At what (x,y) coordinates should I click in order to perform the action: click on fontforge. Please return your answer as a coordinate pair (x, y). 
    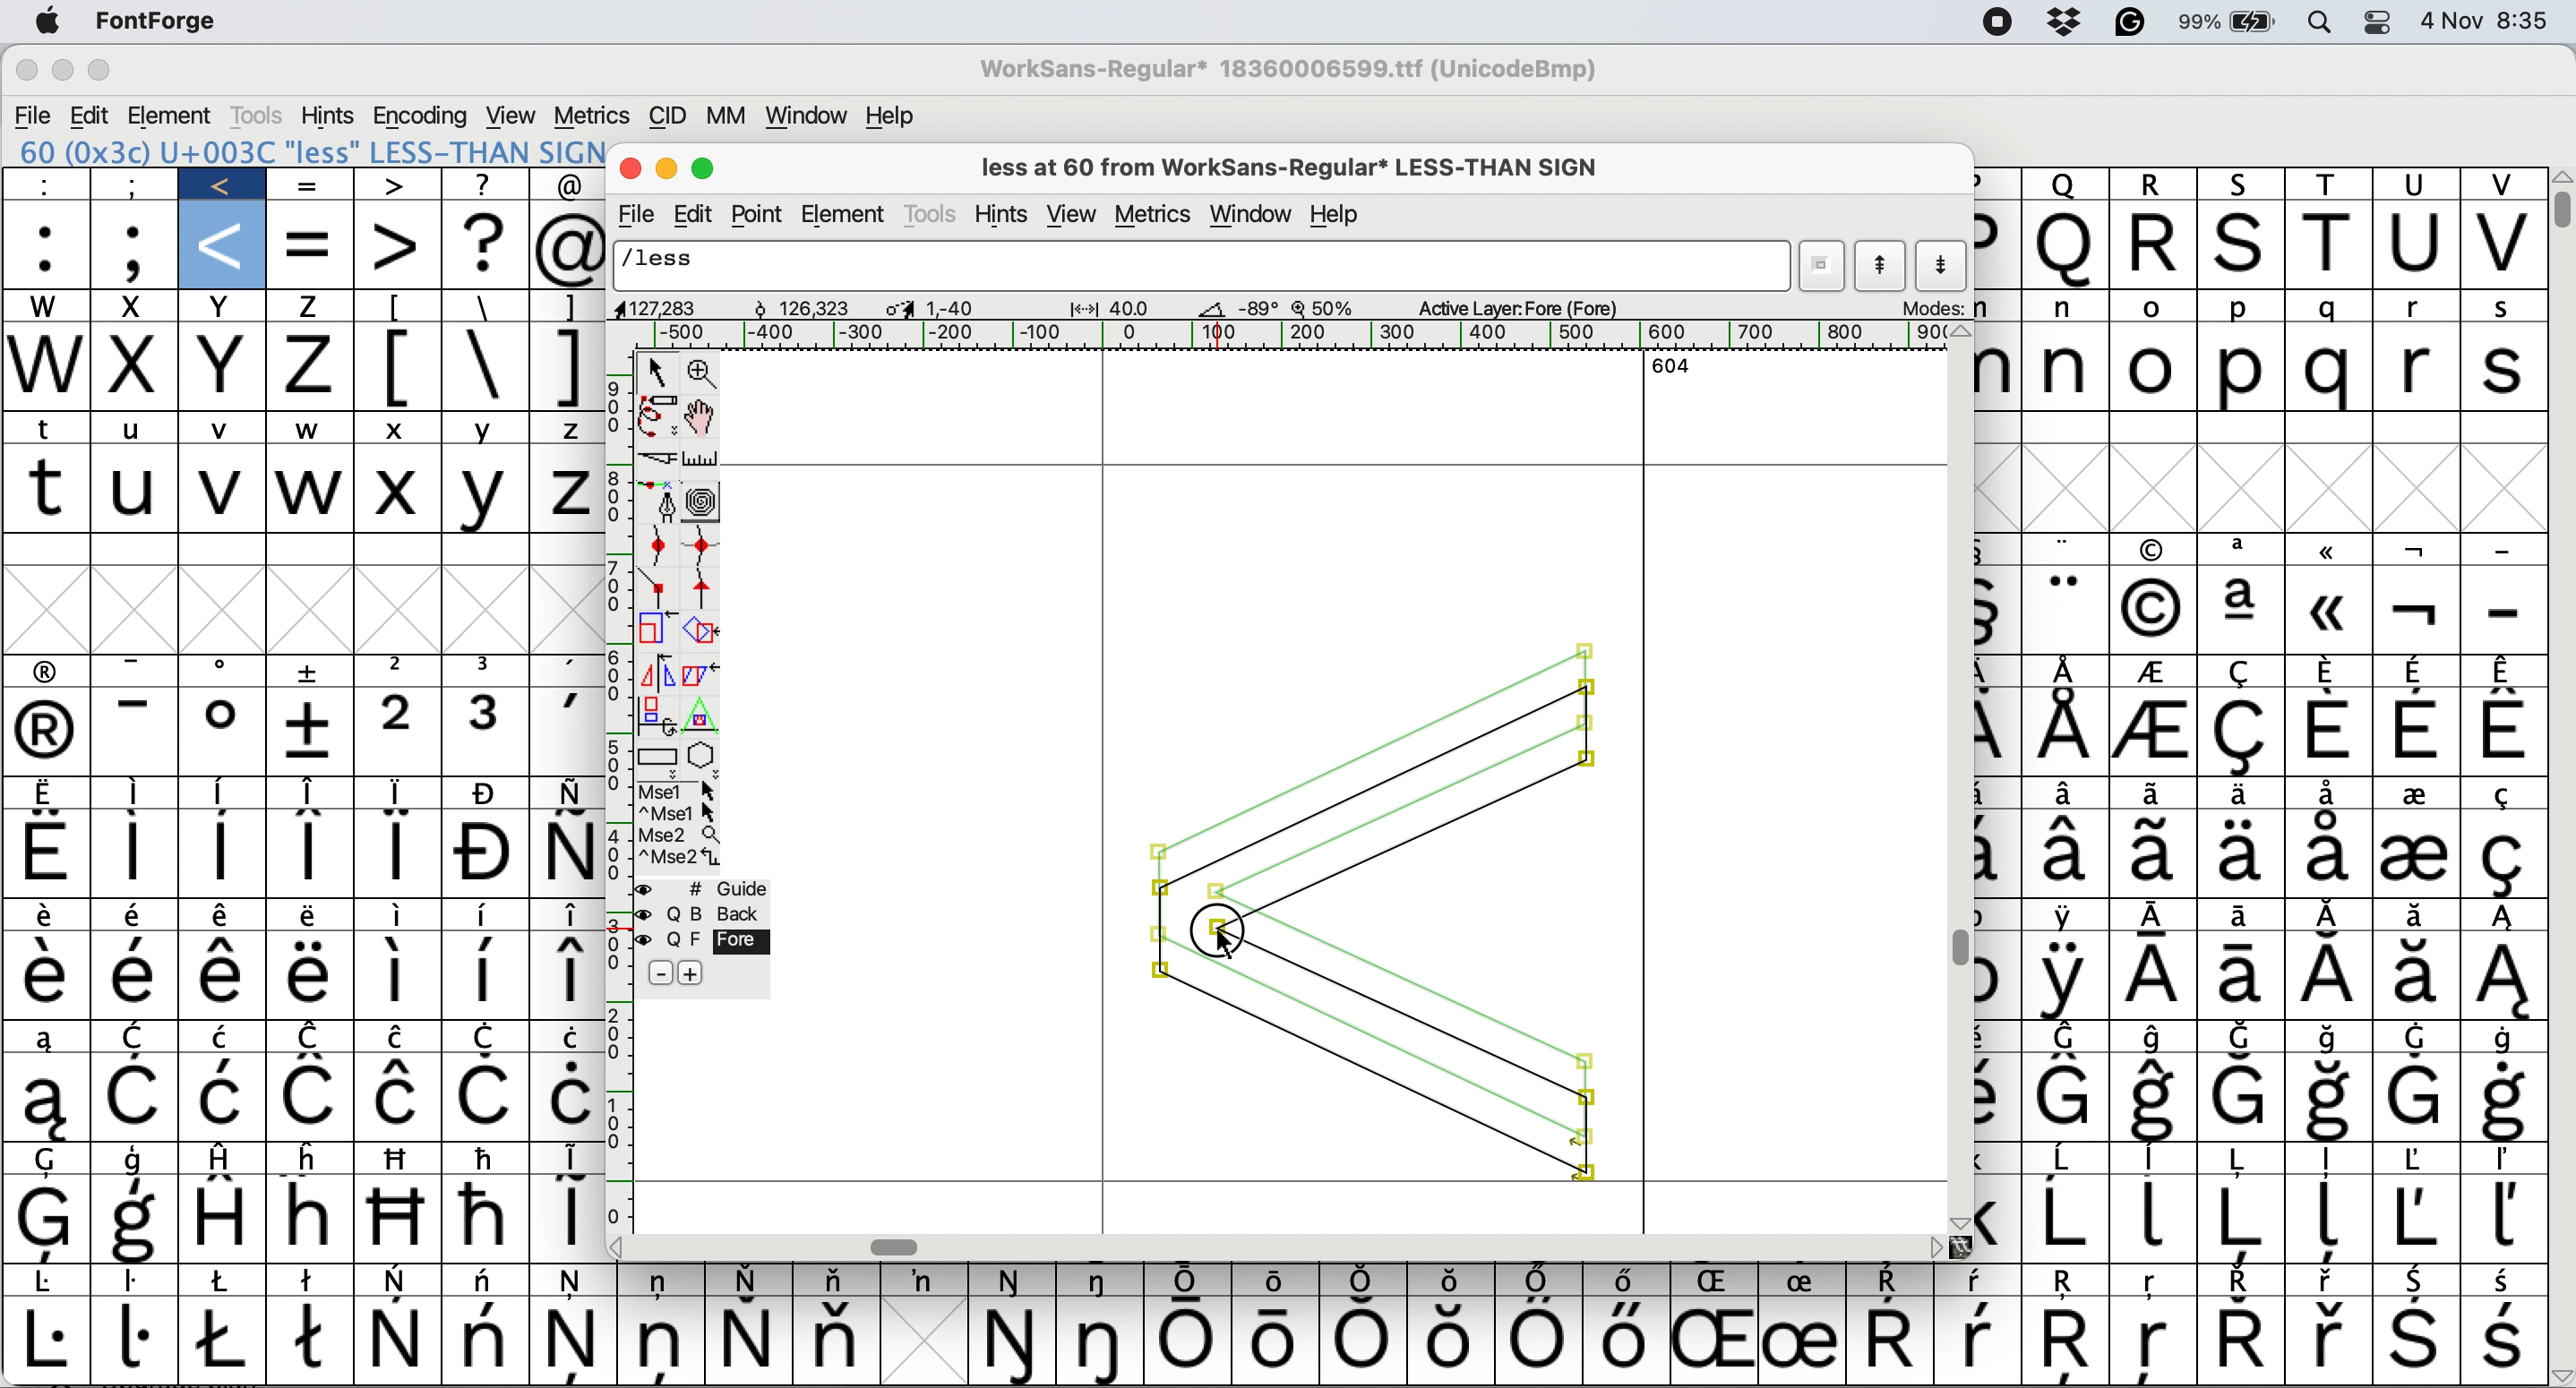
    Looking at the image, I should click on (153, 22).